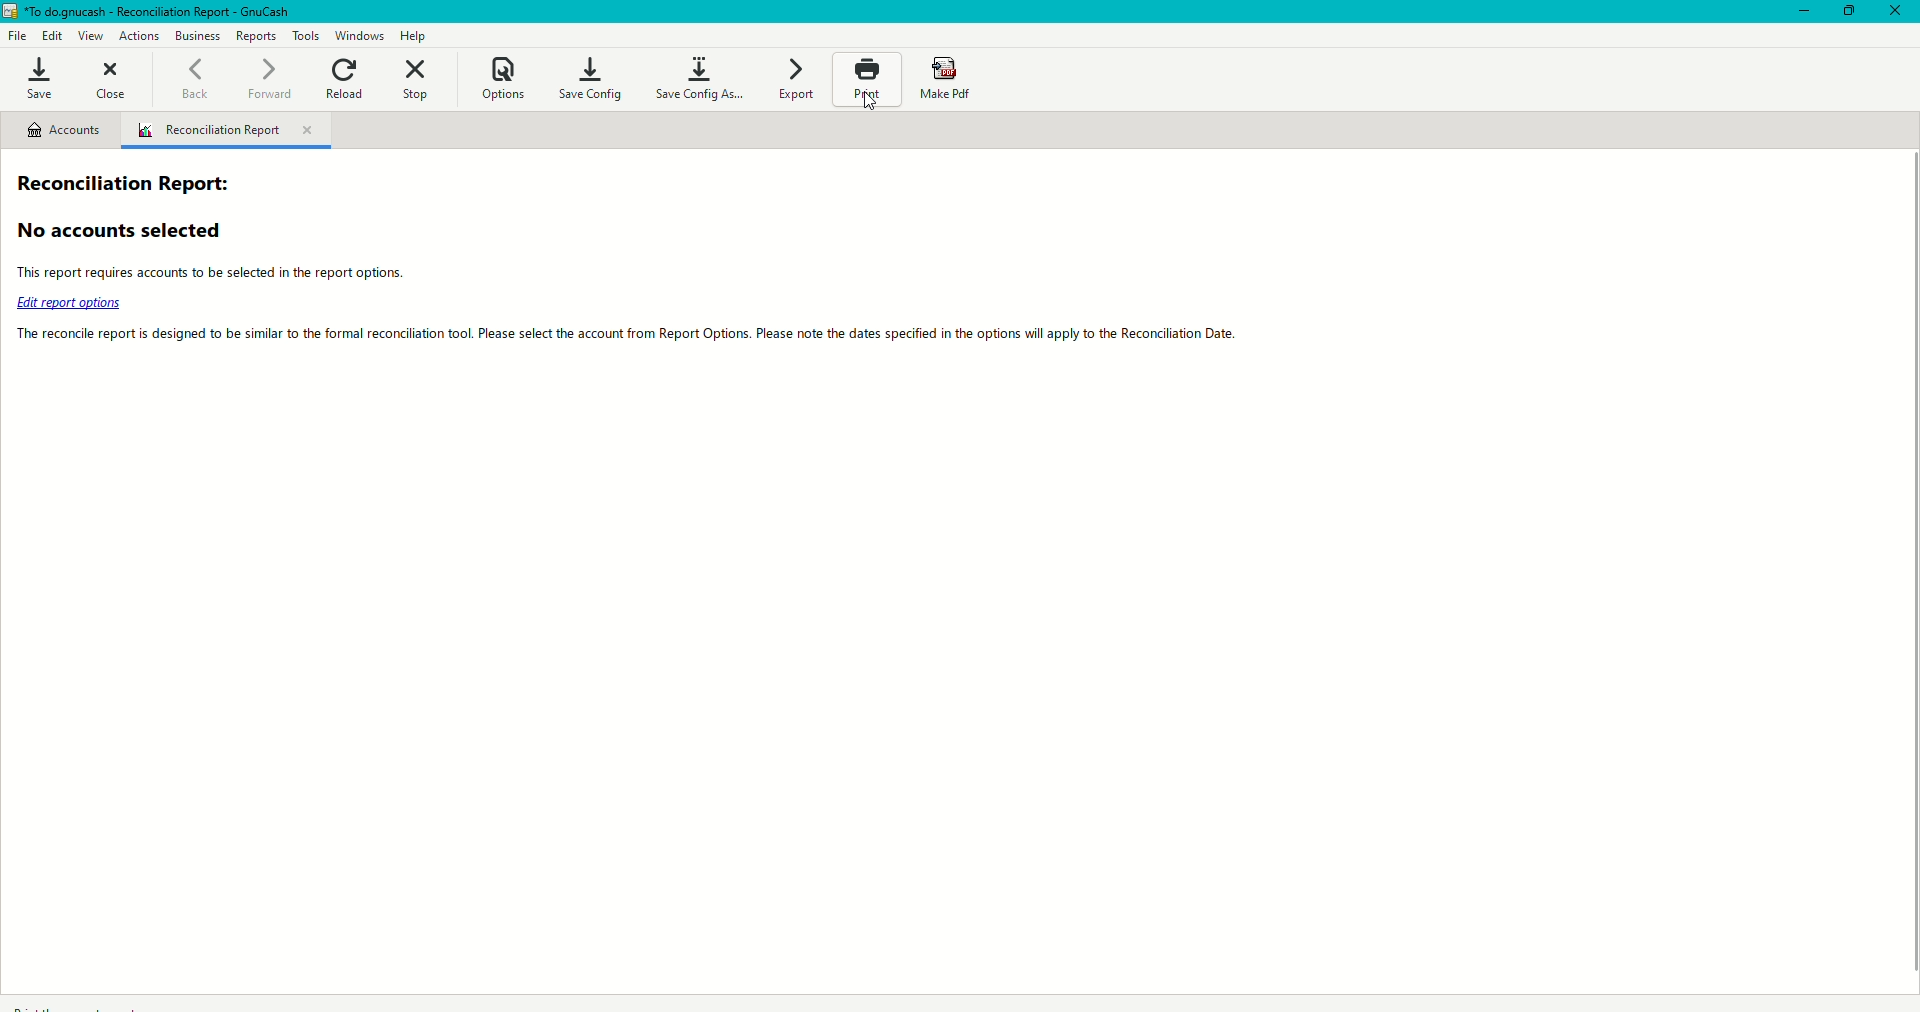  What do you see at coordinates (161, 12) in the screenshot?
I see `*TO do.gnucash - accounts - GnuCash` at bounding box center [161, 12].